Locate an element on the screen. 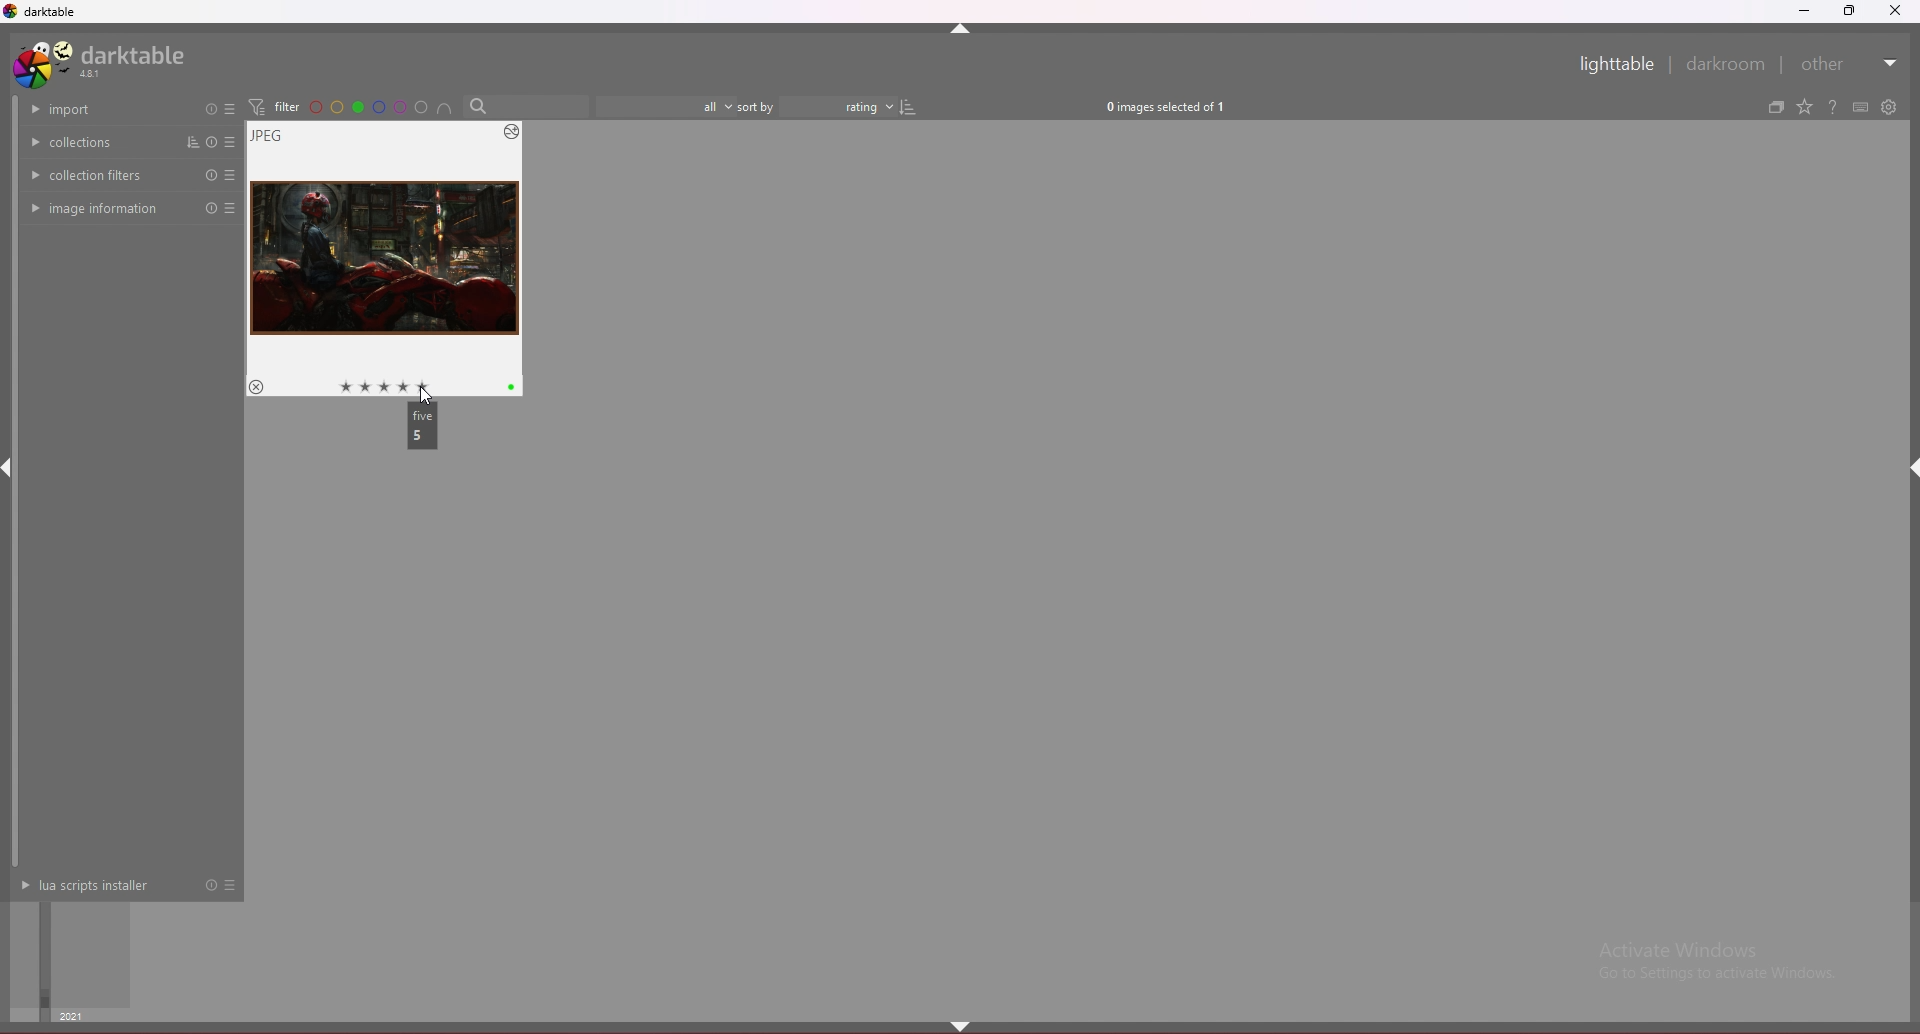 This screenshot has height=1034, width=1920. options is located at coordinates (511, 132).